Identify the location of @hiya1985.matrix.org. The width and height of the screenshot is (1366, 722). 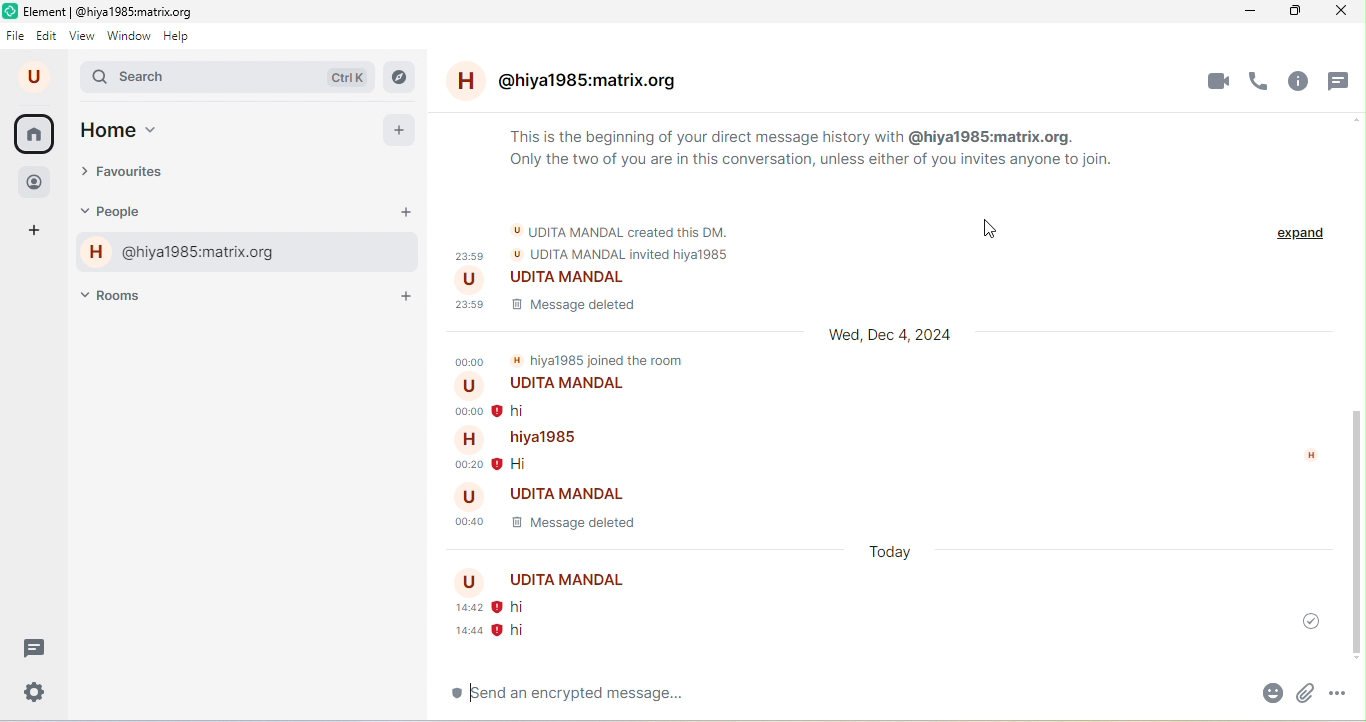
(575, 84).